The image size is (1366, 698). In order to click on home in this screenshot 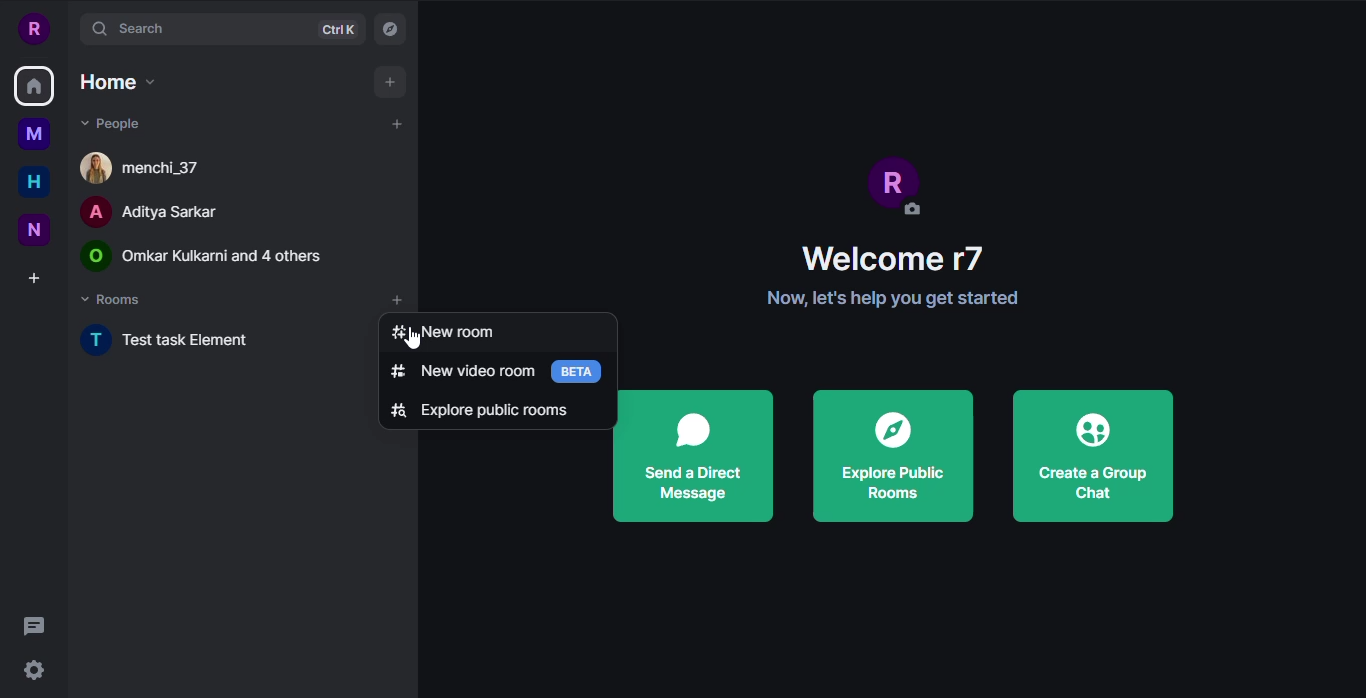, I will do `click(115, 81)`.